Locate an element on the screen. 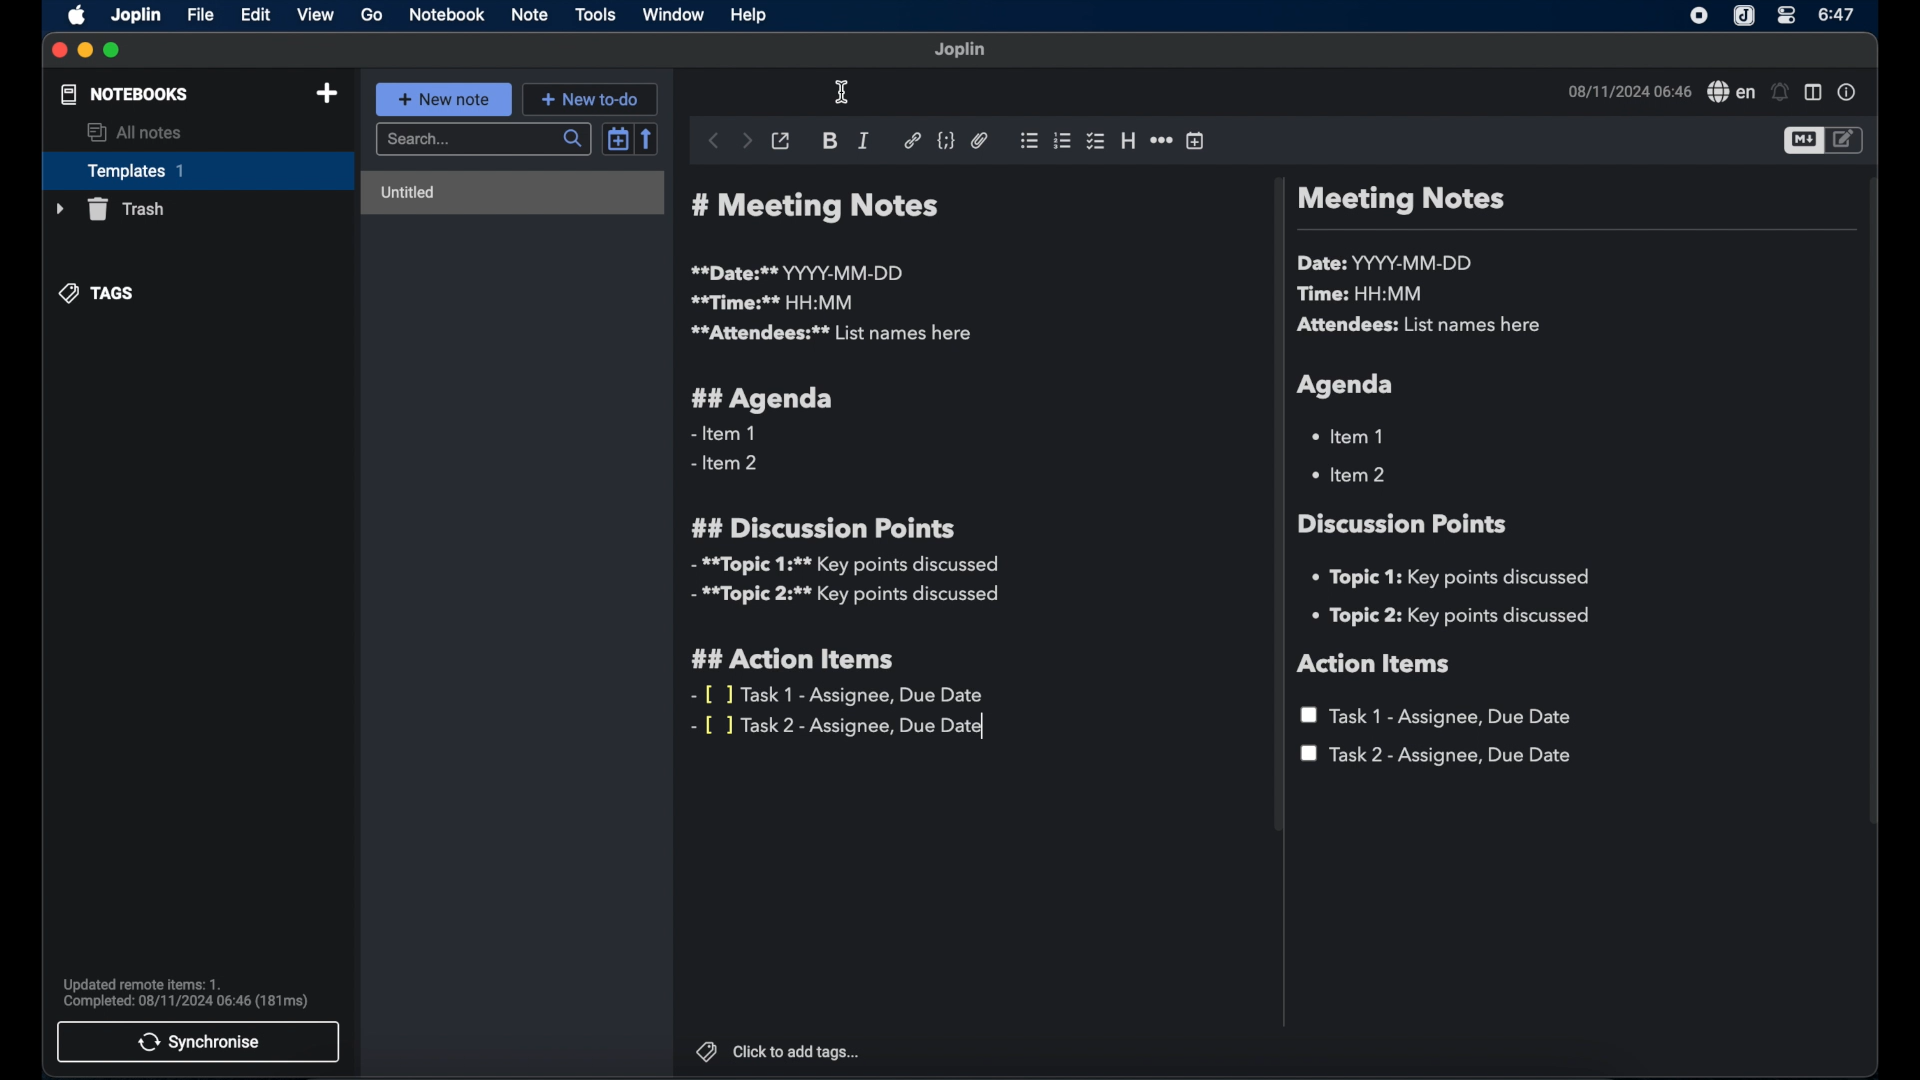 This screenshot has height=1080, width=1920. Joplin is located at coordinates (135, 14).